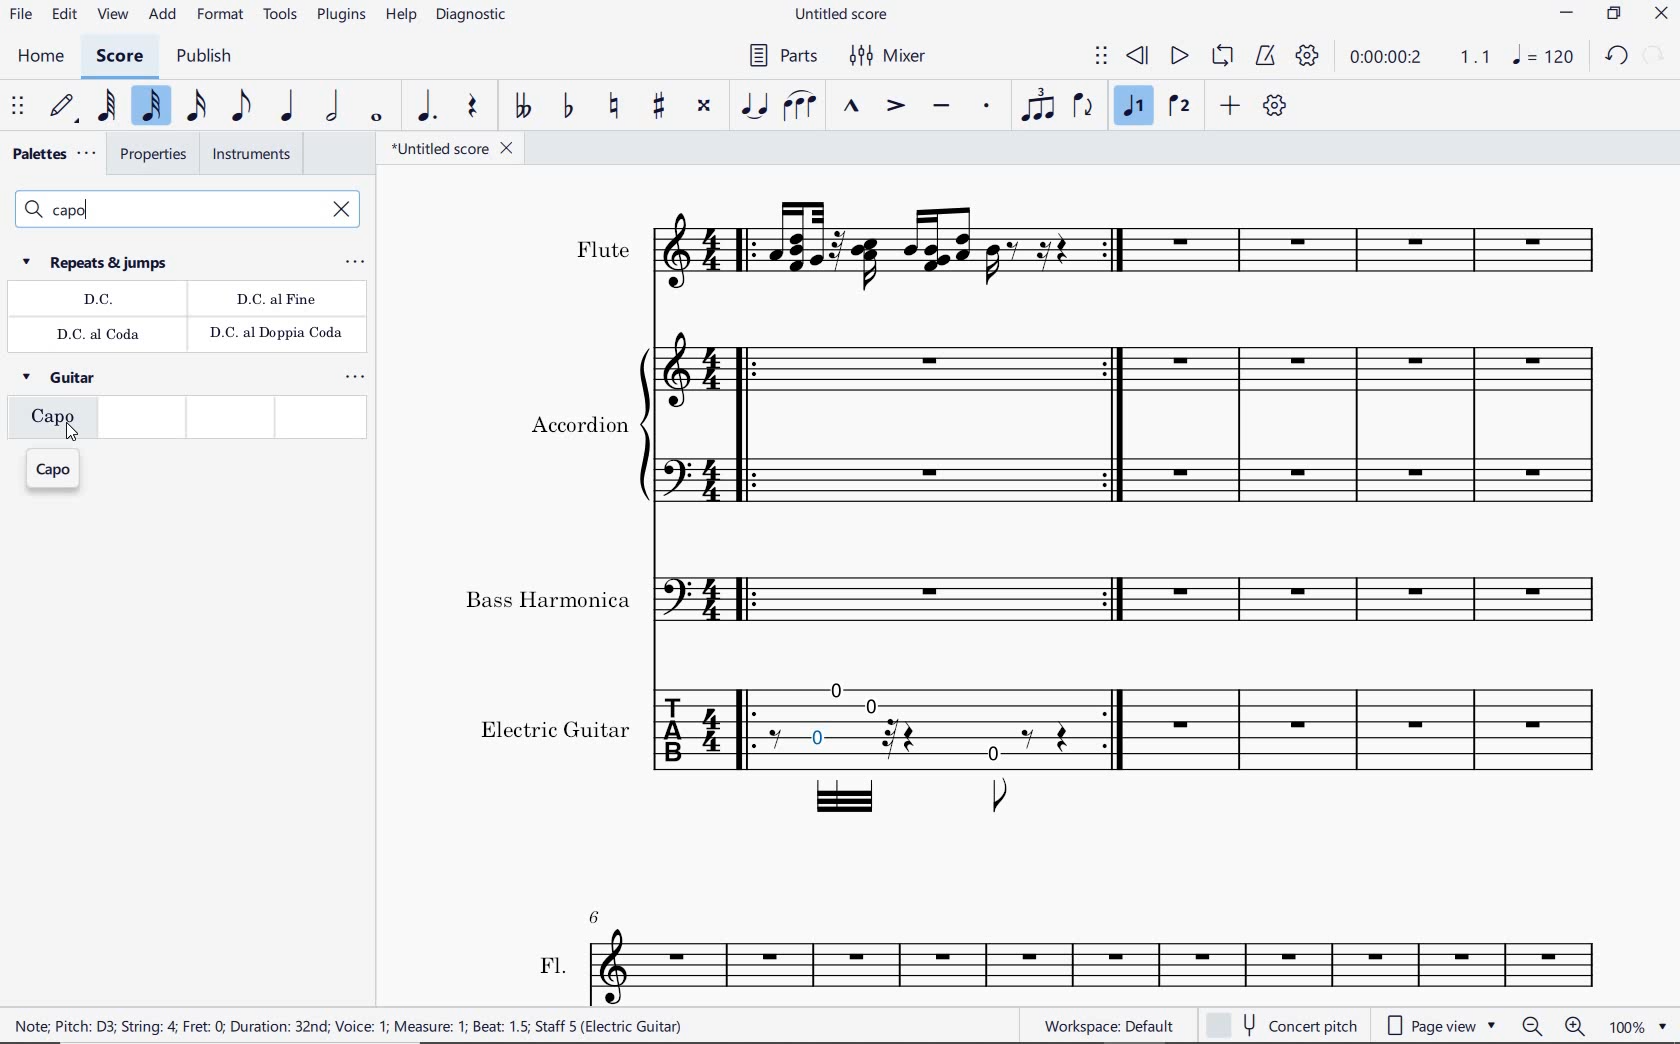 The image size is (1680, 1044). What do you see at coordinates (349, 1028) in the screenshot?
I see `score description` at bounding box center [349, 1028].